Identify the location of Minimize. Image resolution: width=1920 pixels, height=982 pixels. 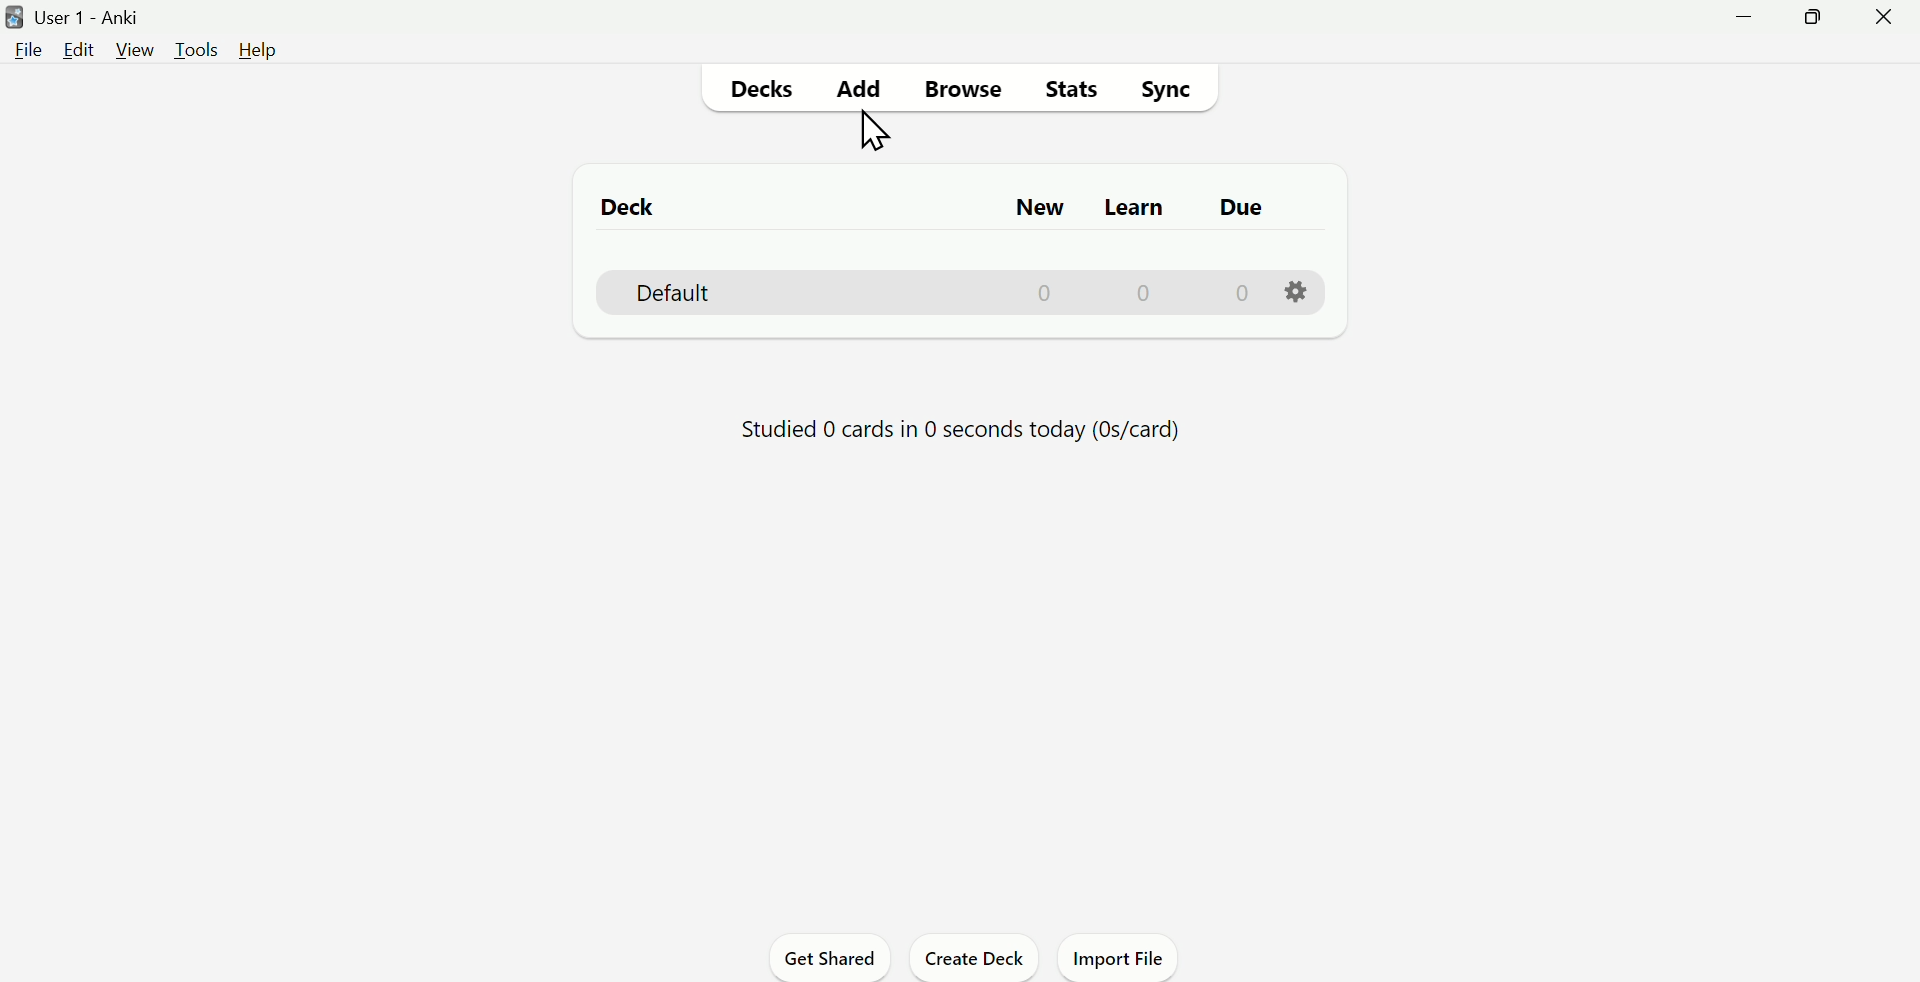
(1745, 15).